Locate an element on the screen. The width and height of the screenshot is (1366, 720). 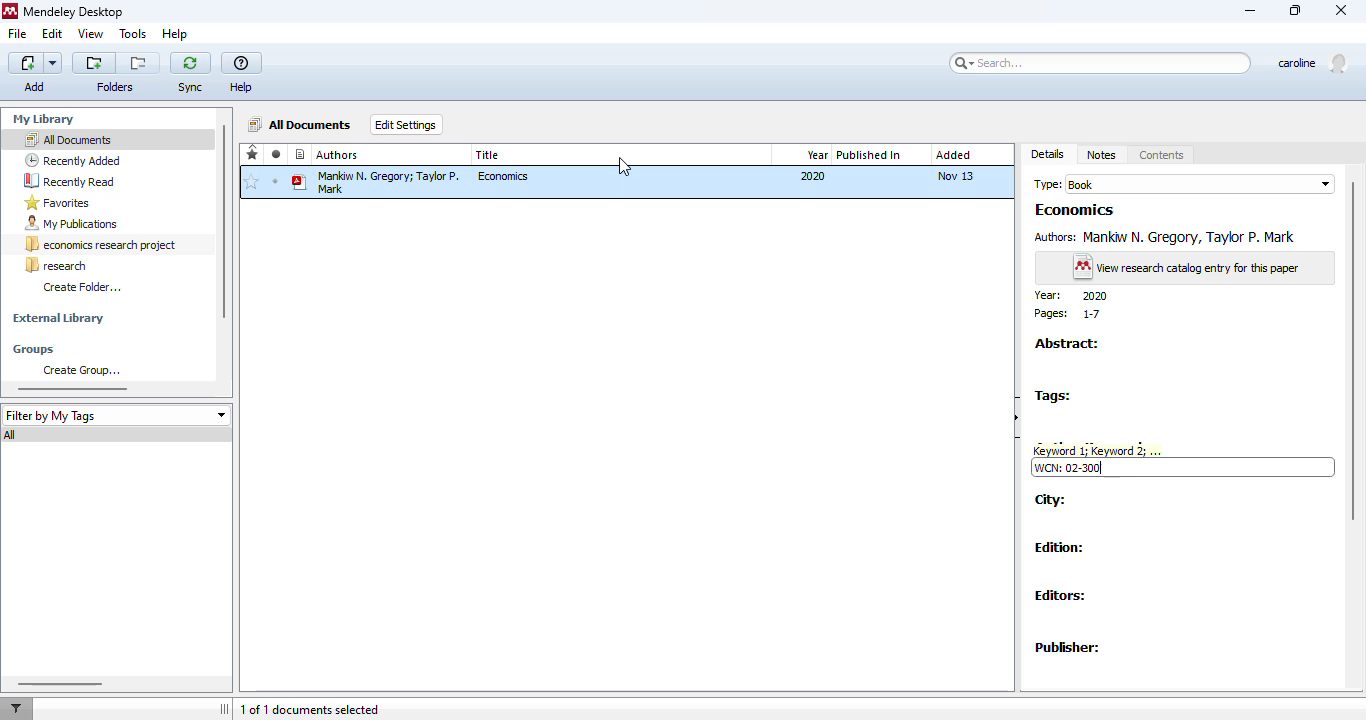
horizontal scroll bar is located at coordinates (74, 389).